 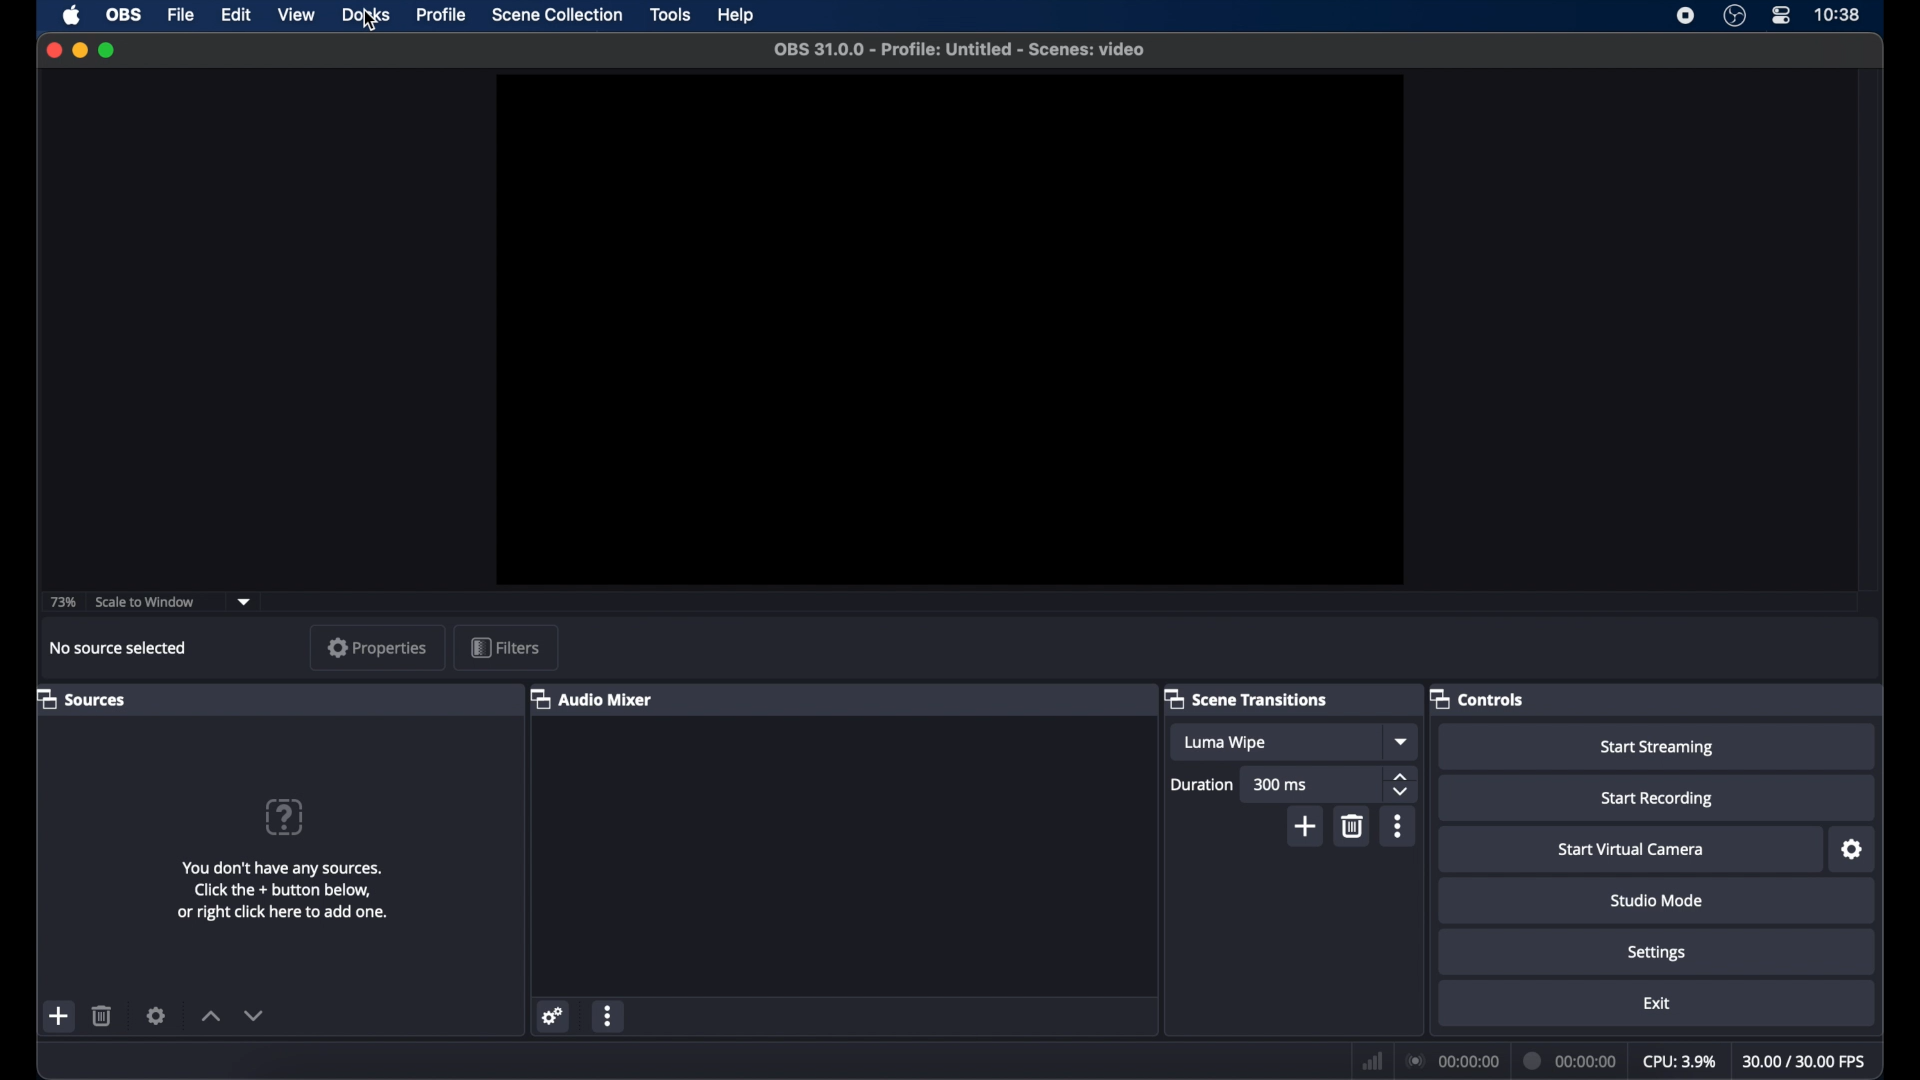 What do you see at coordinates (295, 13) in the screenshot?
I see `view` at bounding box center [295, 13].